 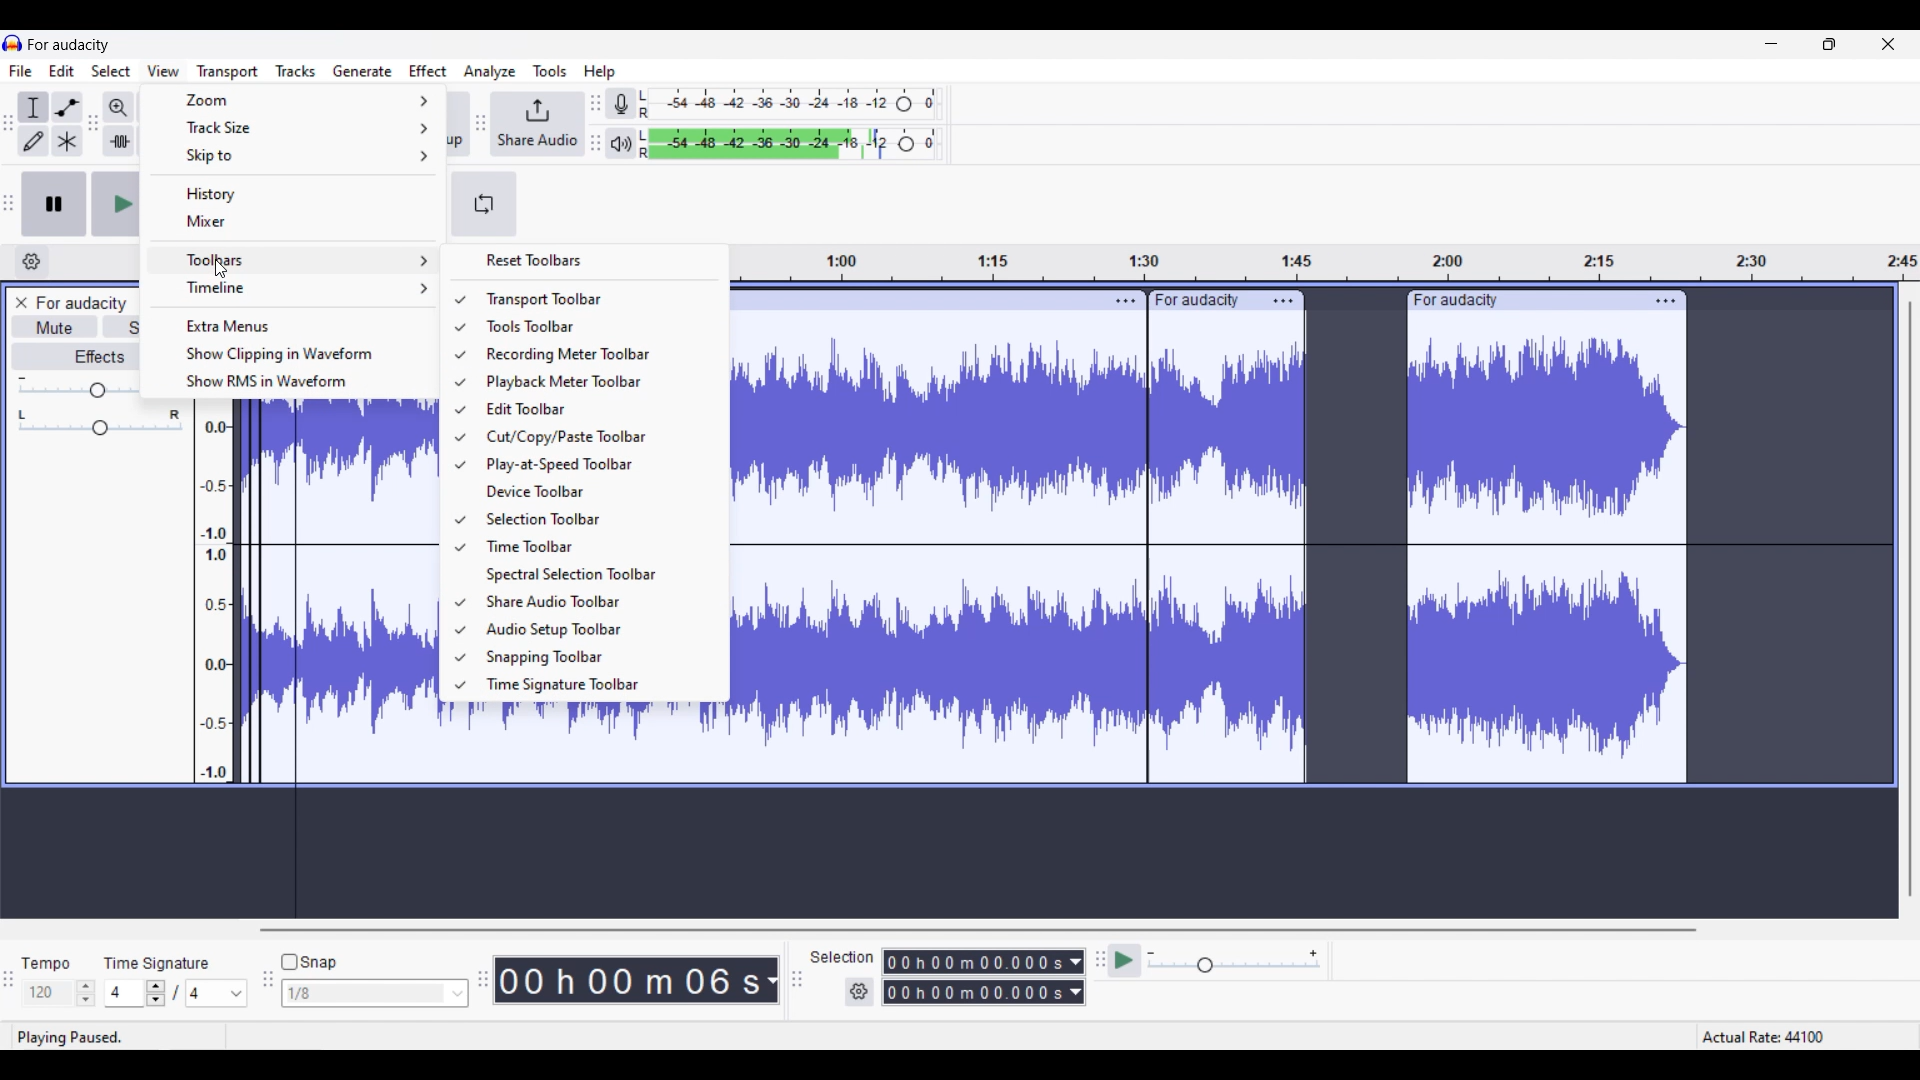 I want to click on Time toolbar, so click(x=594, y=546).